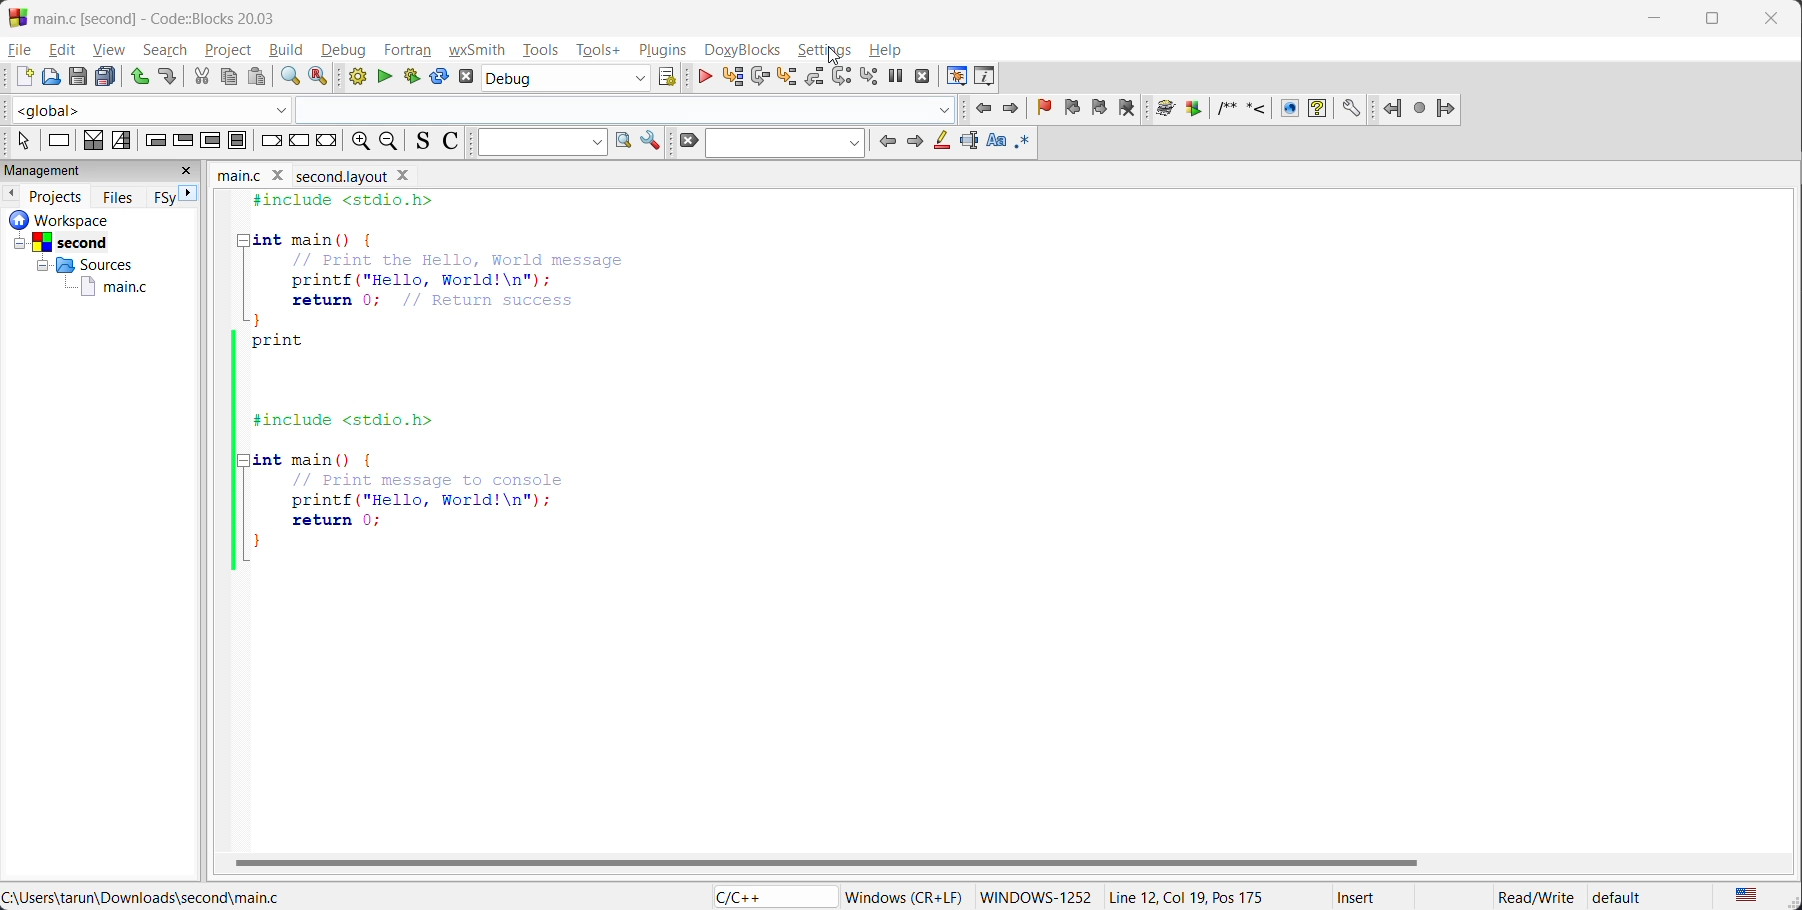 This screenshot has width=1802, height=910. Describe the element at coordinates (621, 142) in the screenshot. I see `run search` at that location.